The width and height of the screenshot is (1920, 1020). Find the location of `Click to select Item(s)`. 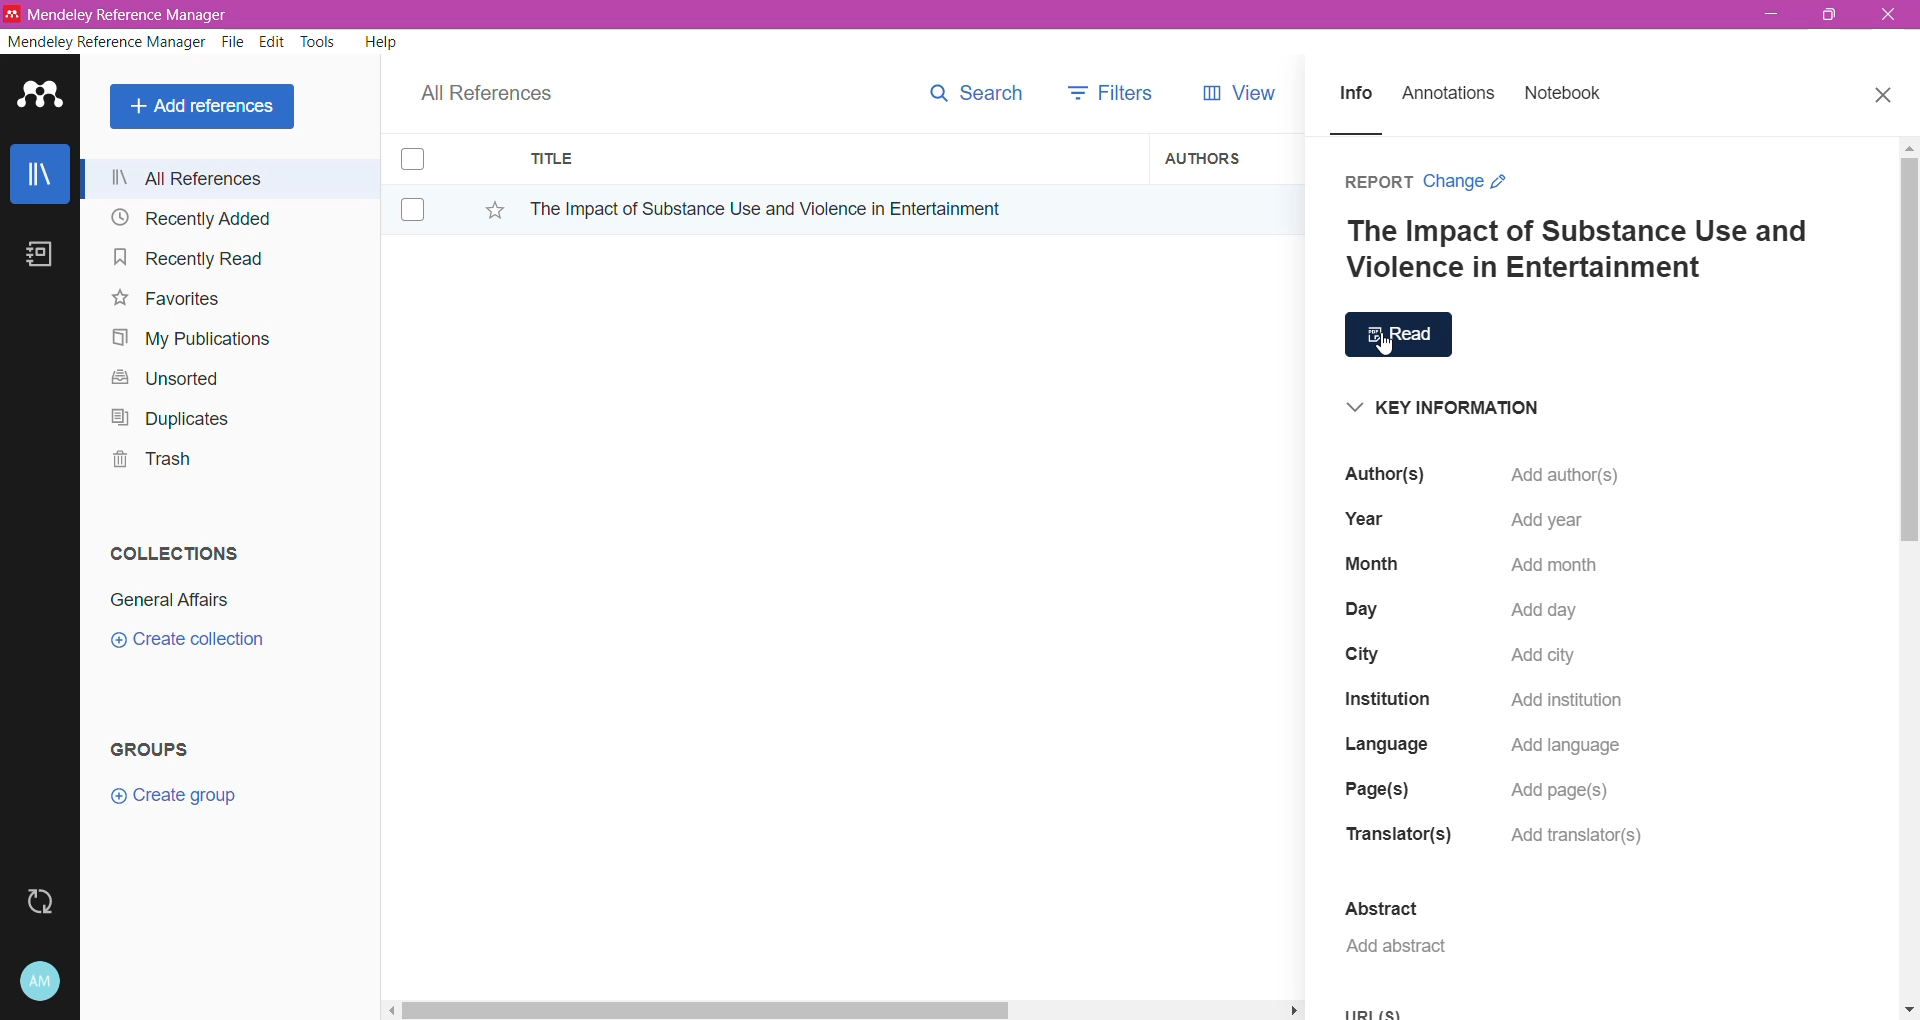

Click to select Item(s) is located at coordinates (412, 158).